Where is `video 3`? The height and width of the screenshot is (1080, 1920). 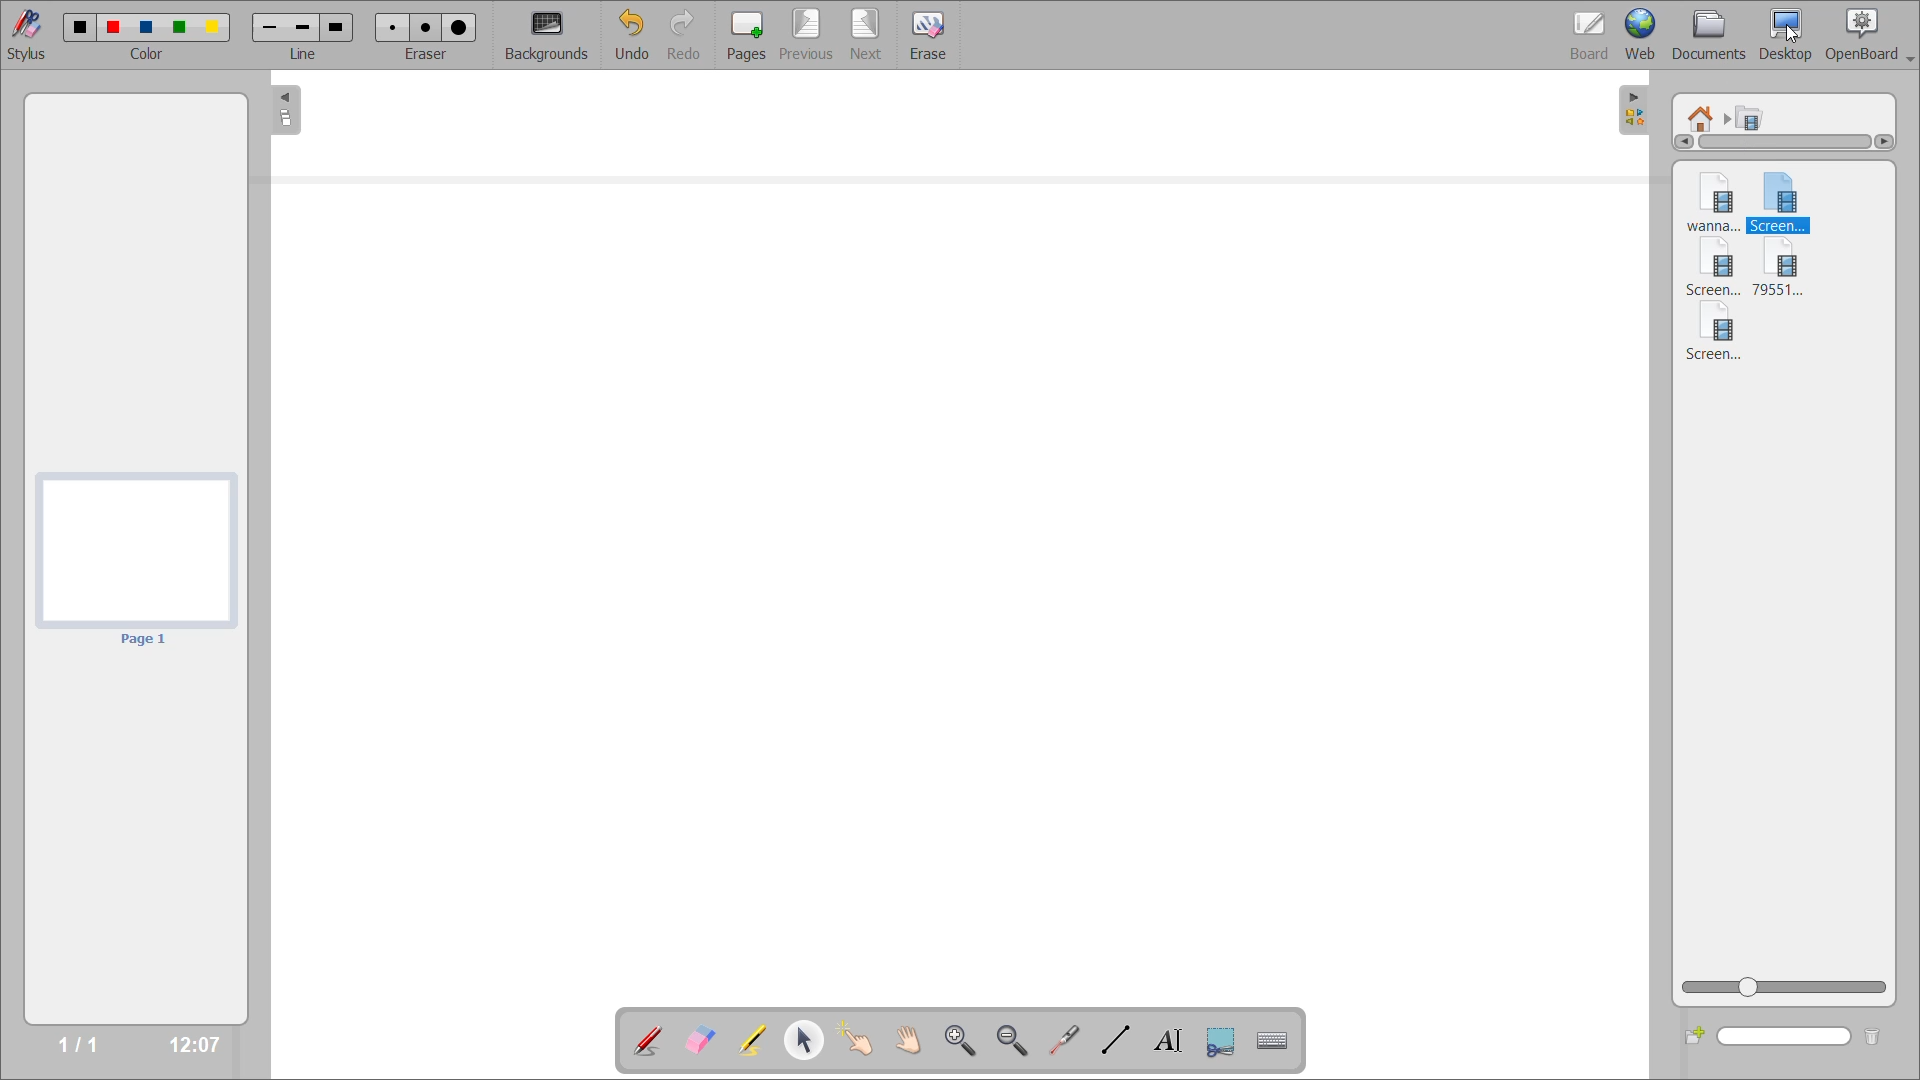
video 3 is located at coordinates (1716, 269).